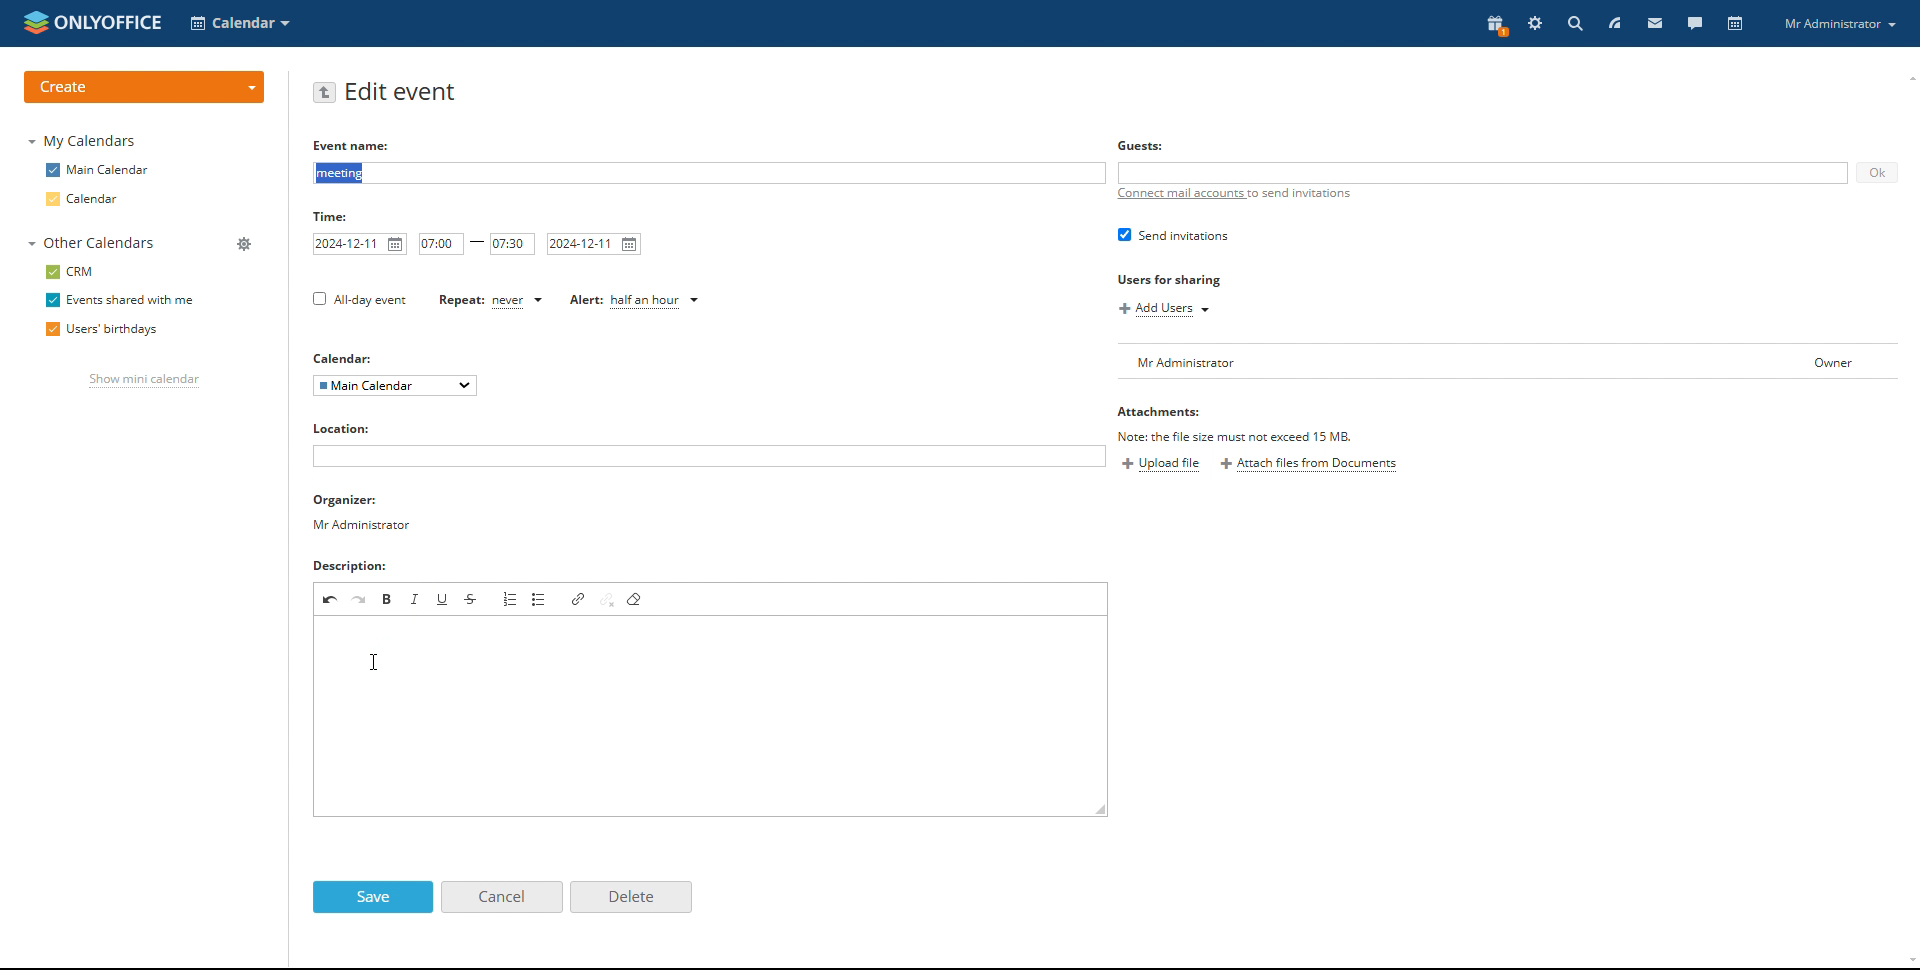 Image resolution: width=1920 pixels, height=970 pixels. Describe the element at coordinates (585, 301) in the screenshot. I see `Alert:` at that location.